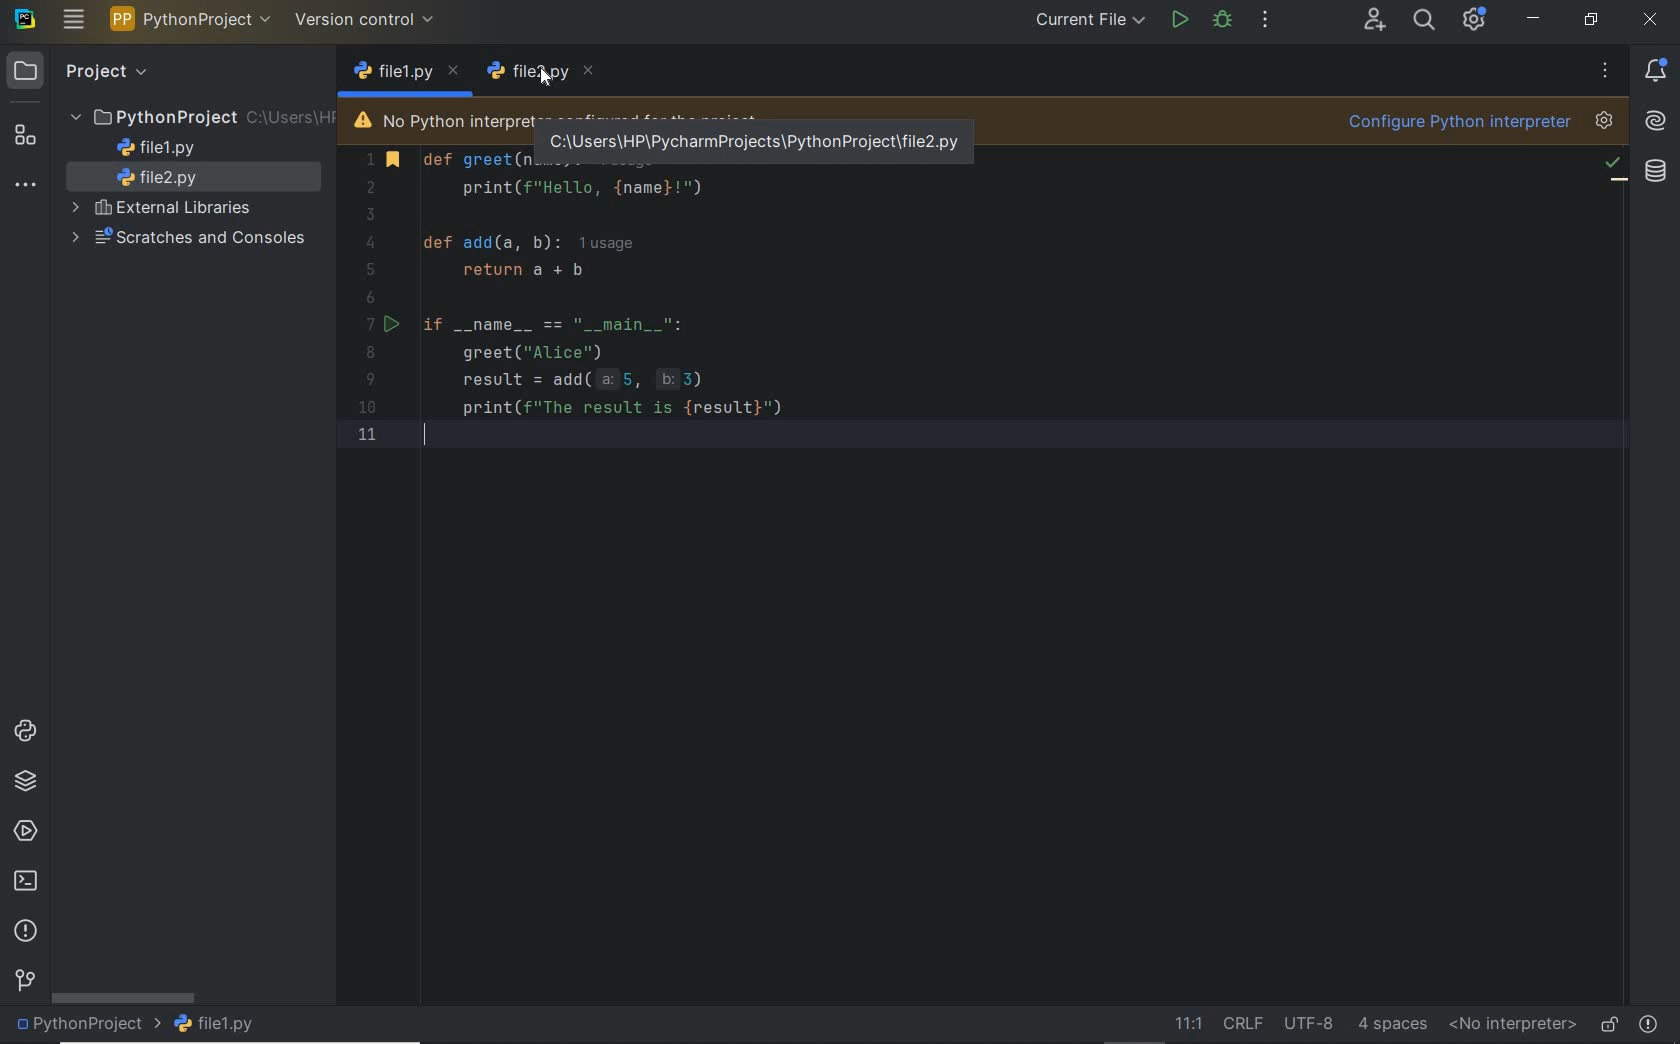 This screenshot has height=1044, width=1680. What do you see at coordinates (1180, 18) in the screenshot?
I see `run` at bounding box center [1180, 18].